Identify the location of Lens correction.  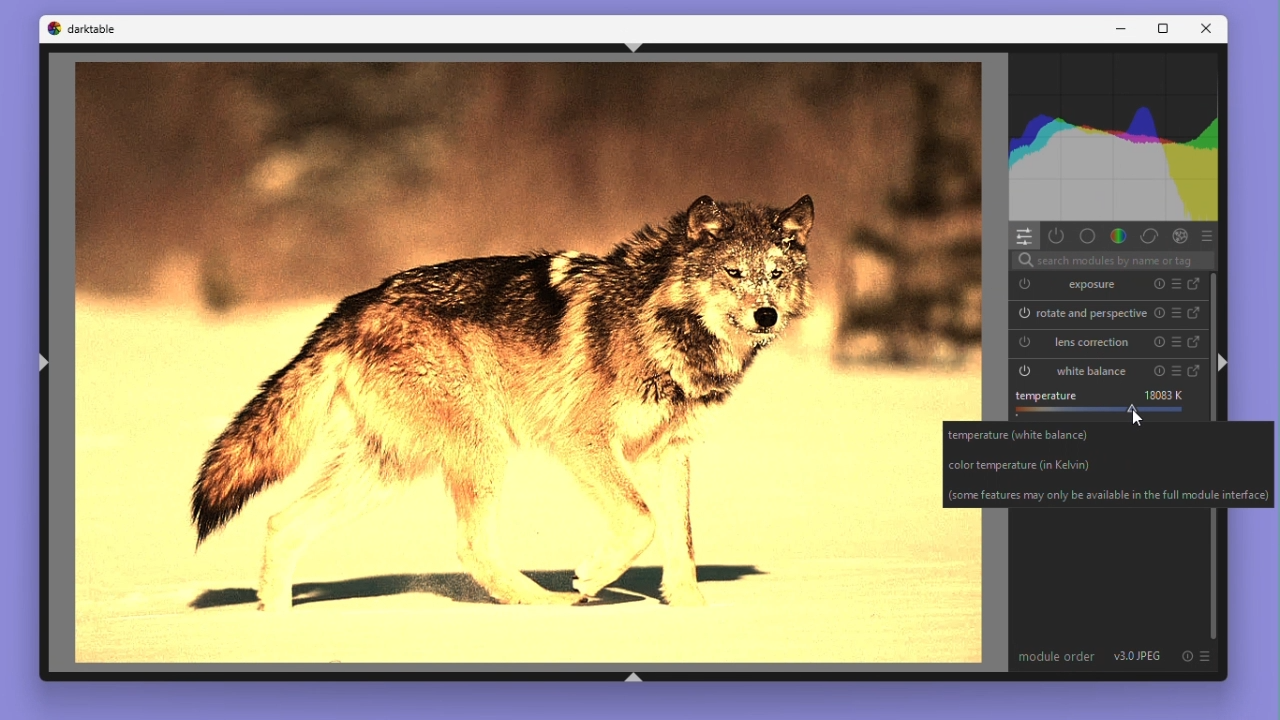
(1076, 342).